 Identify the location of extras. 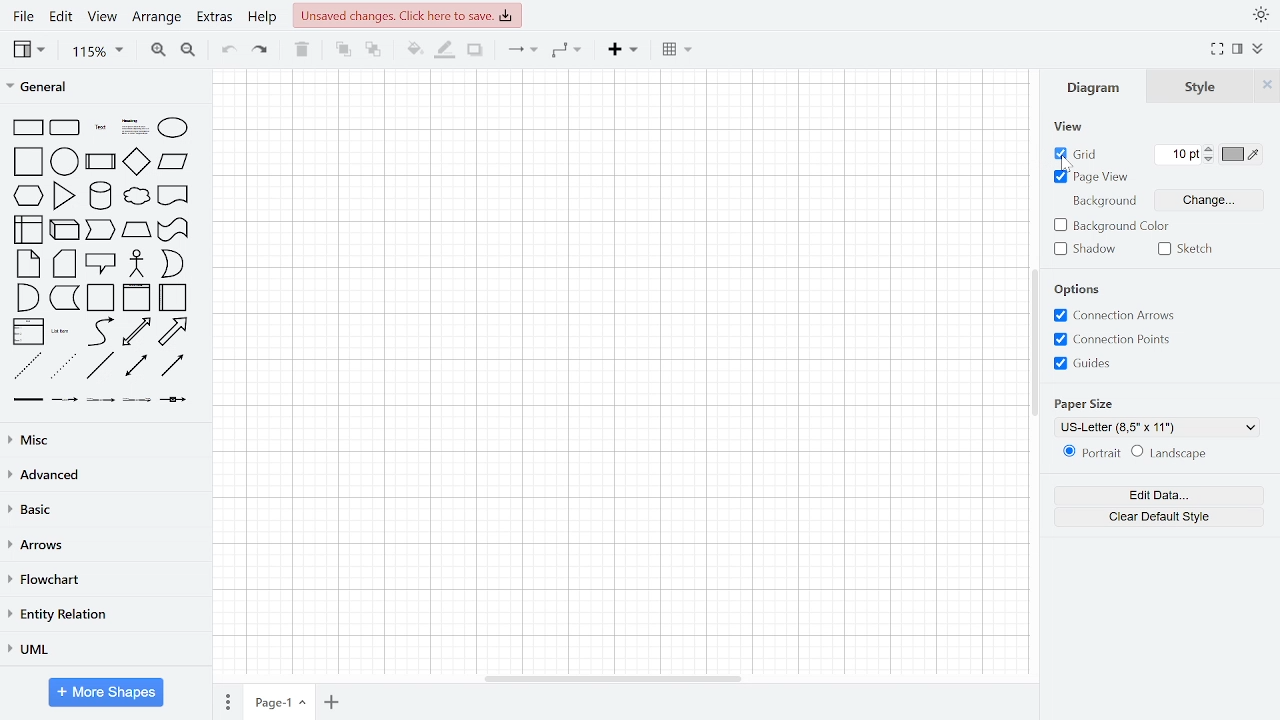
(217, 17).